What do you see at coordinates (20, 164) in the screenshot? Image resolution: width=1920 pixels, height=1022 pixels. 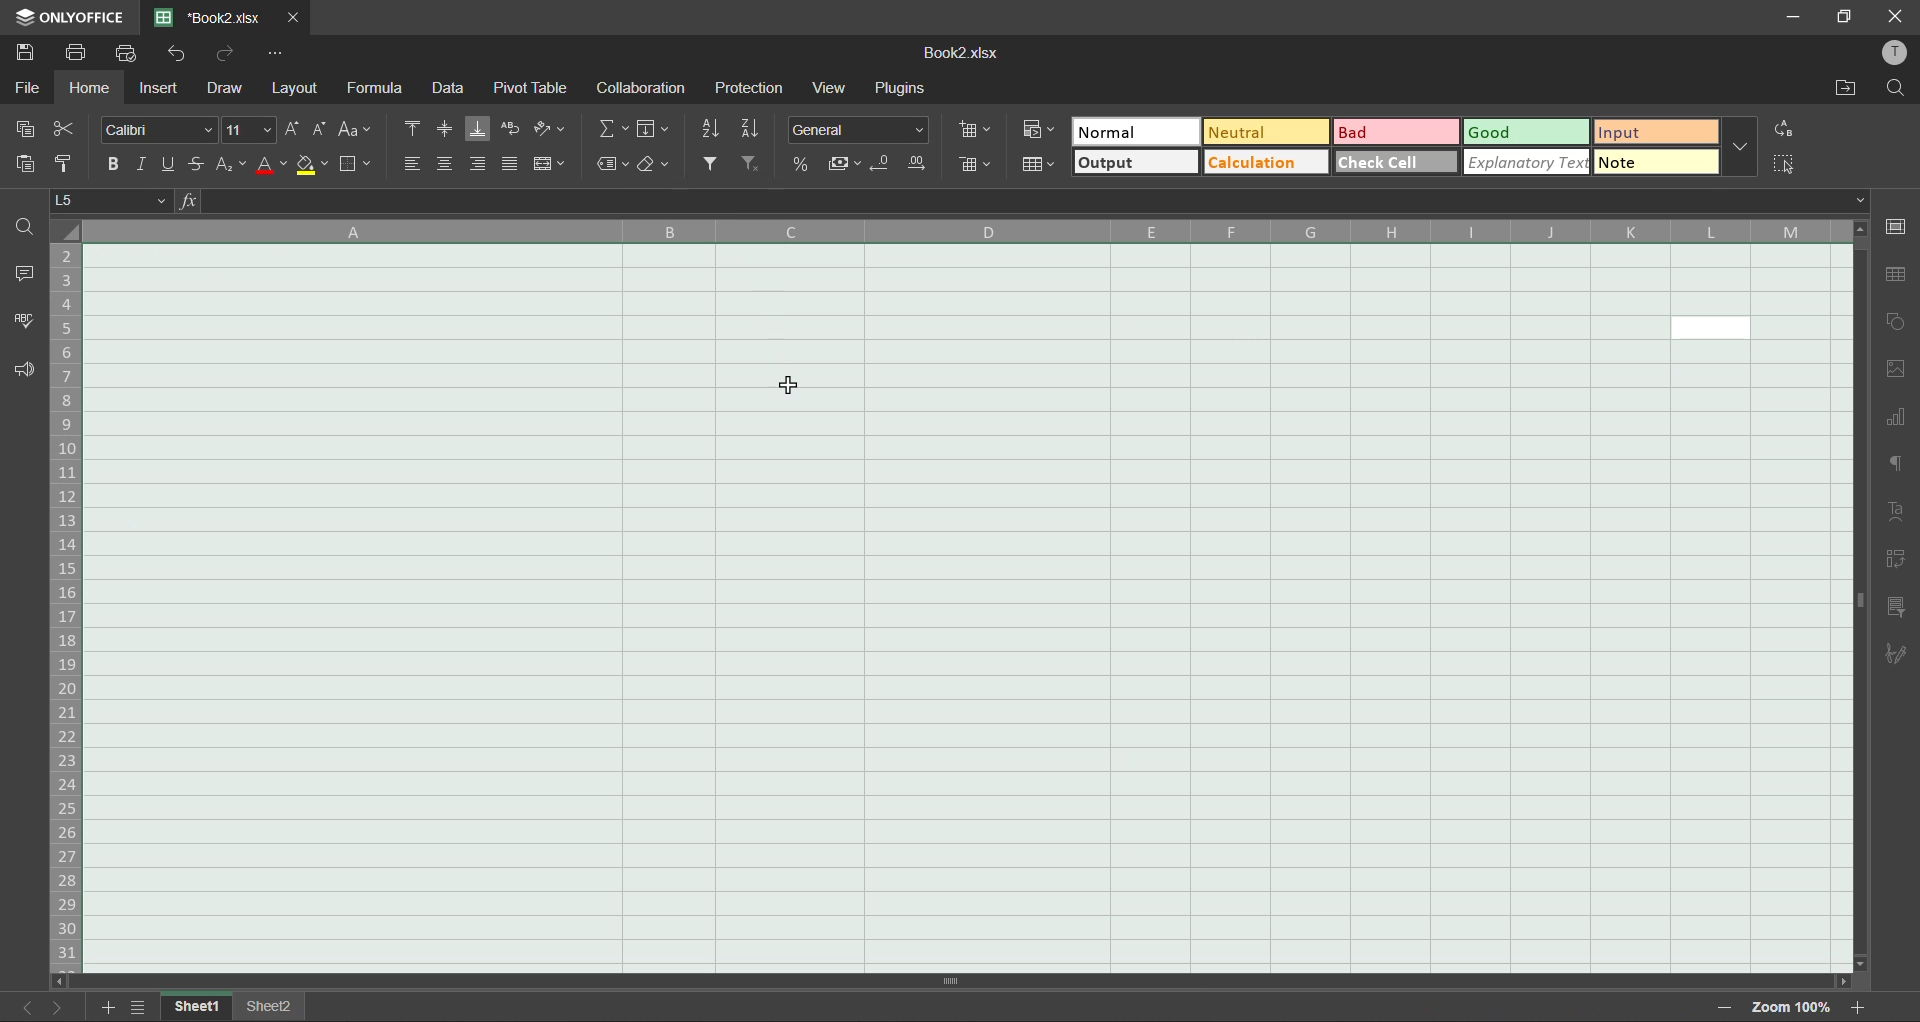 I see `paste` at bounding box center [20, 164].